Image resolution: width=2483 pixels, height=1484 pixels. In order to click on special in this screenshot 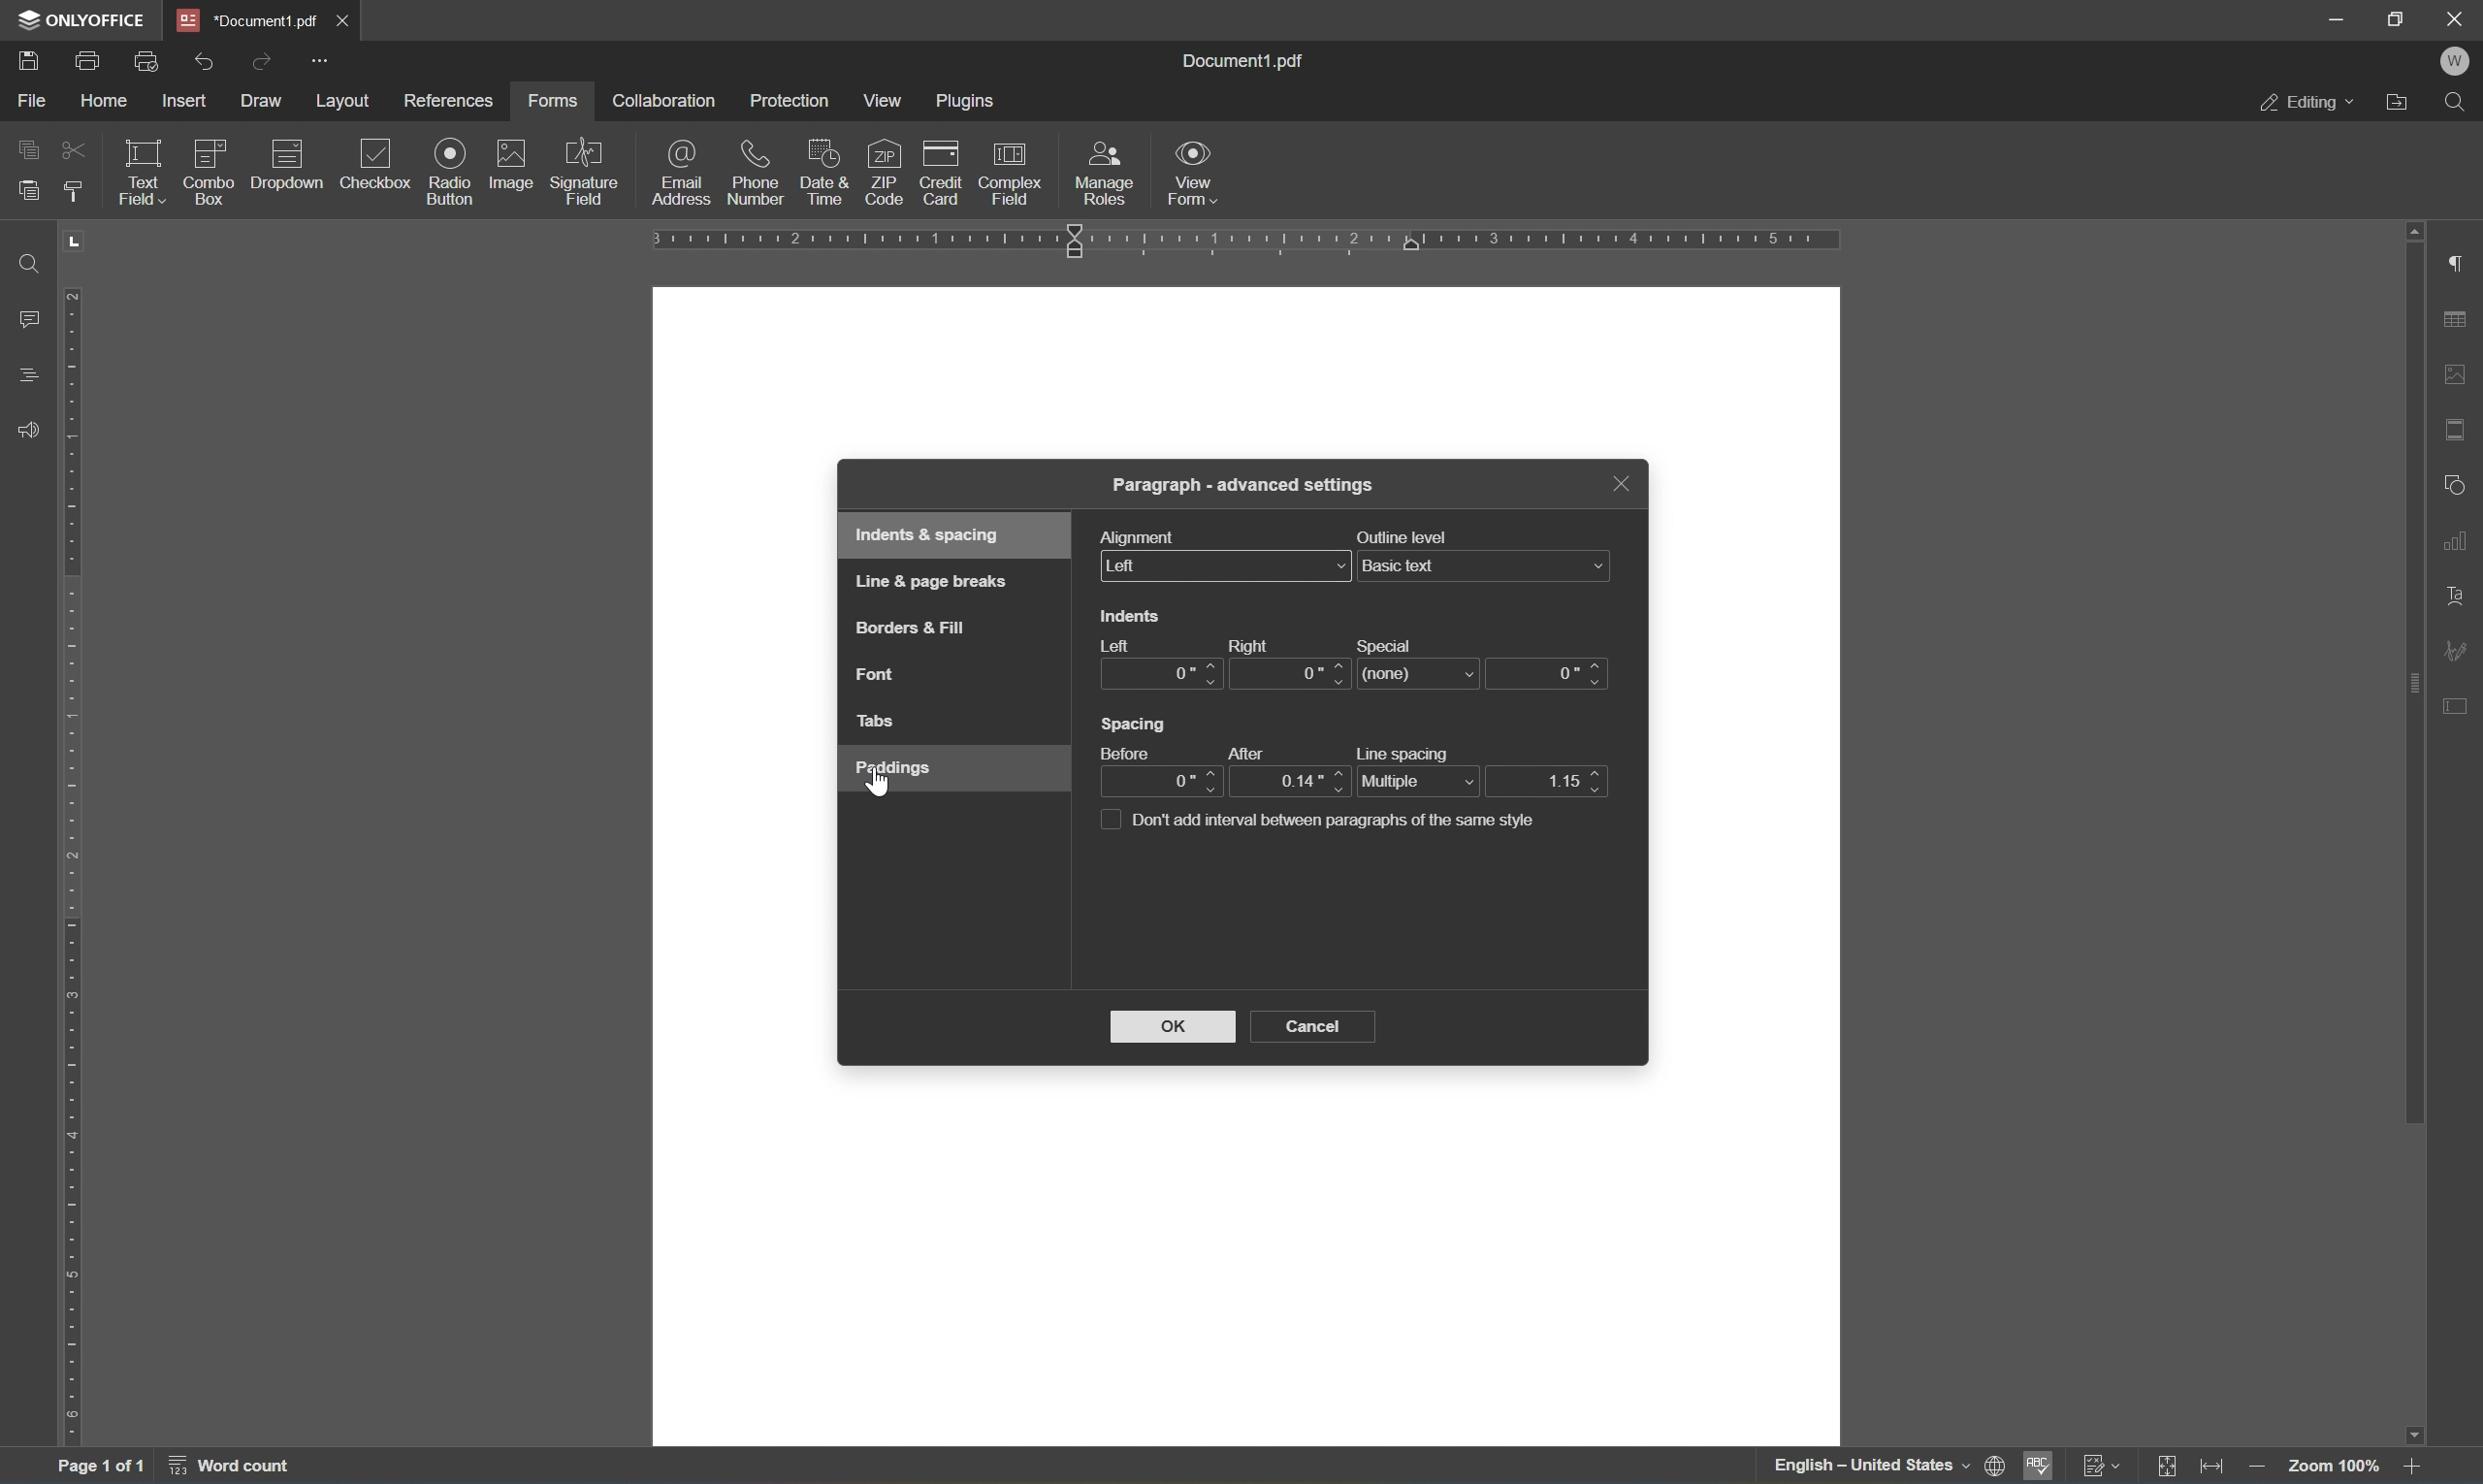, I will do `click(1388, 639)`.